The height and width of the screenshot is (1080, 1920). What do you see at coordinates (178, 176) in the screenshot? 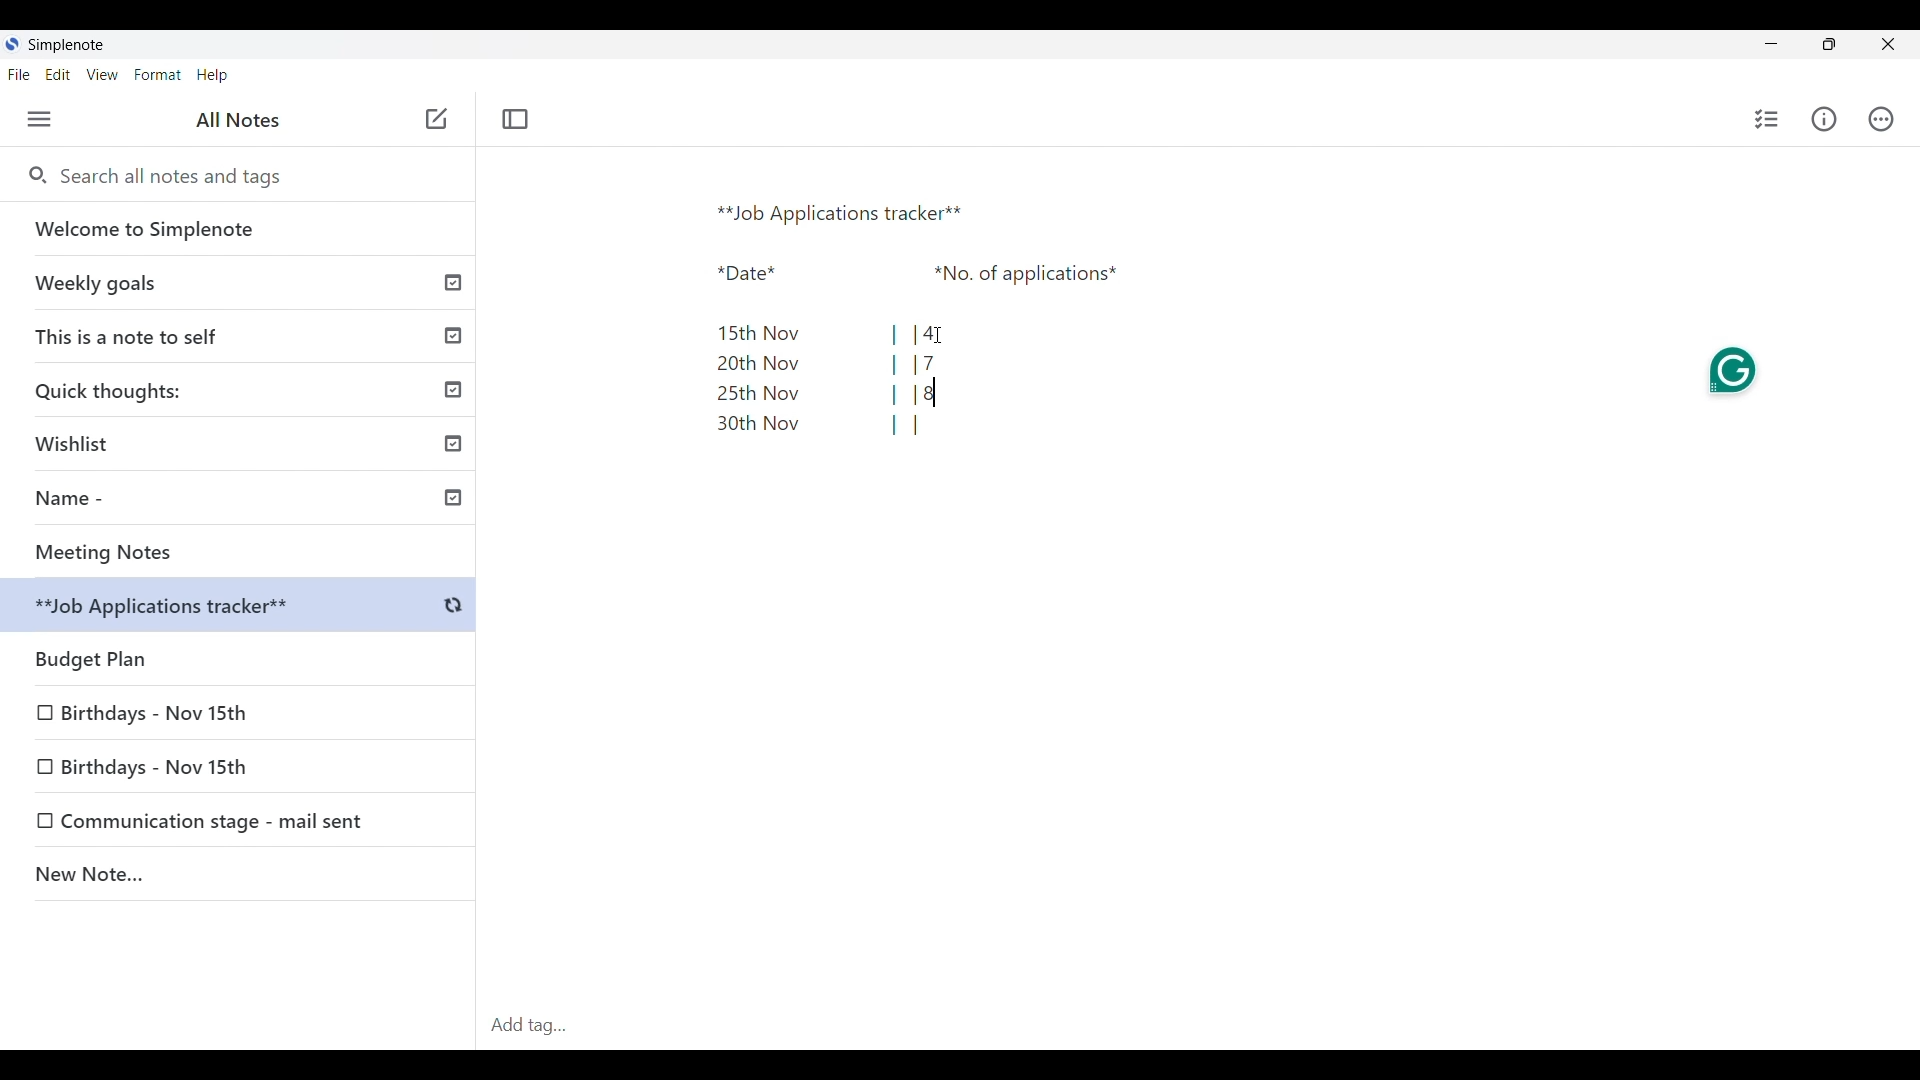
I see `Search all notes and tags` at bounding box center [178, 176].